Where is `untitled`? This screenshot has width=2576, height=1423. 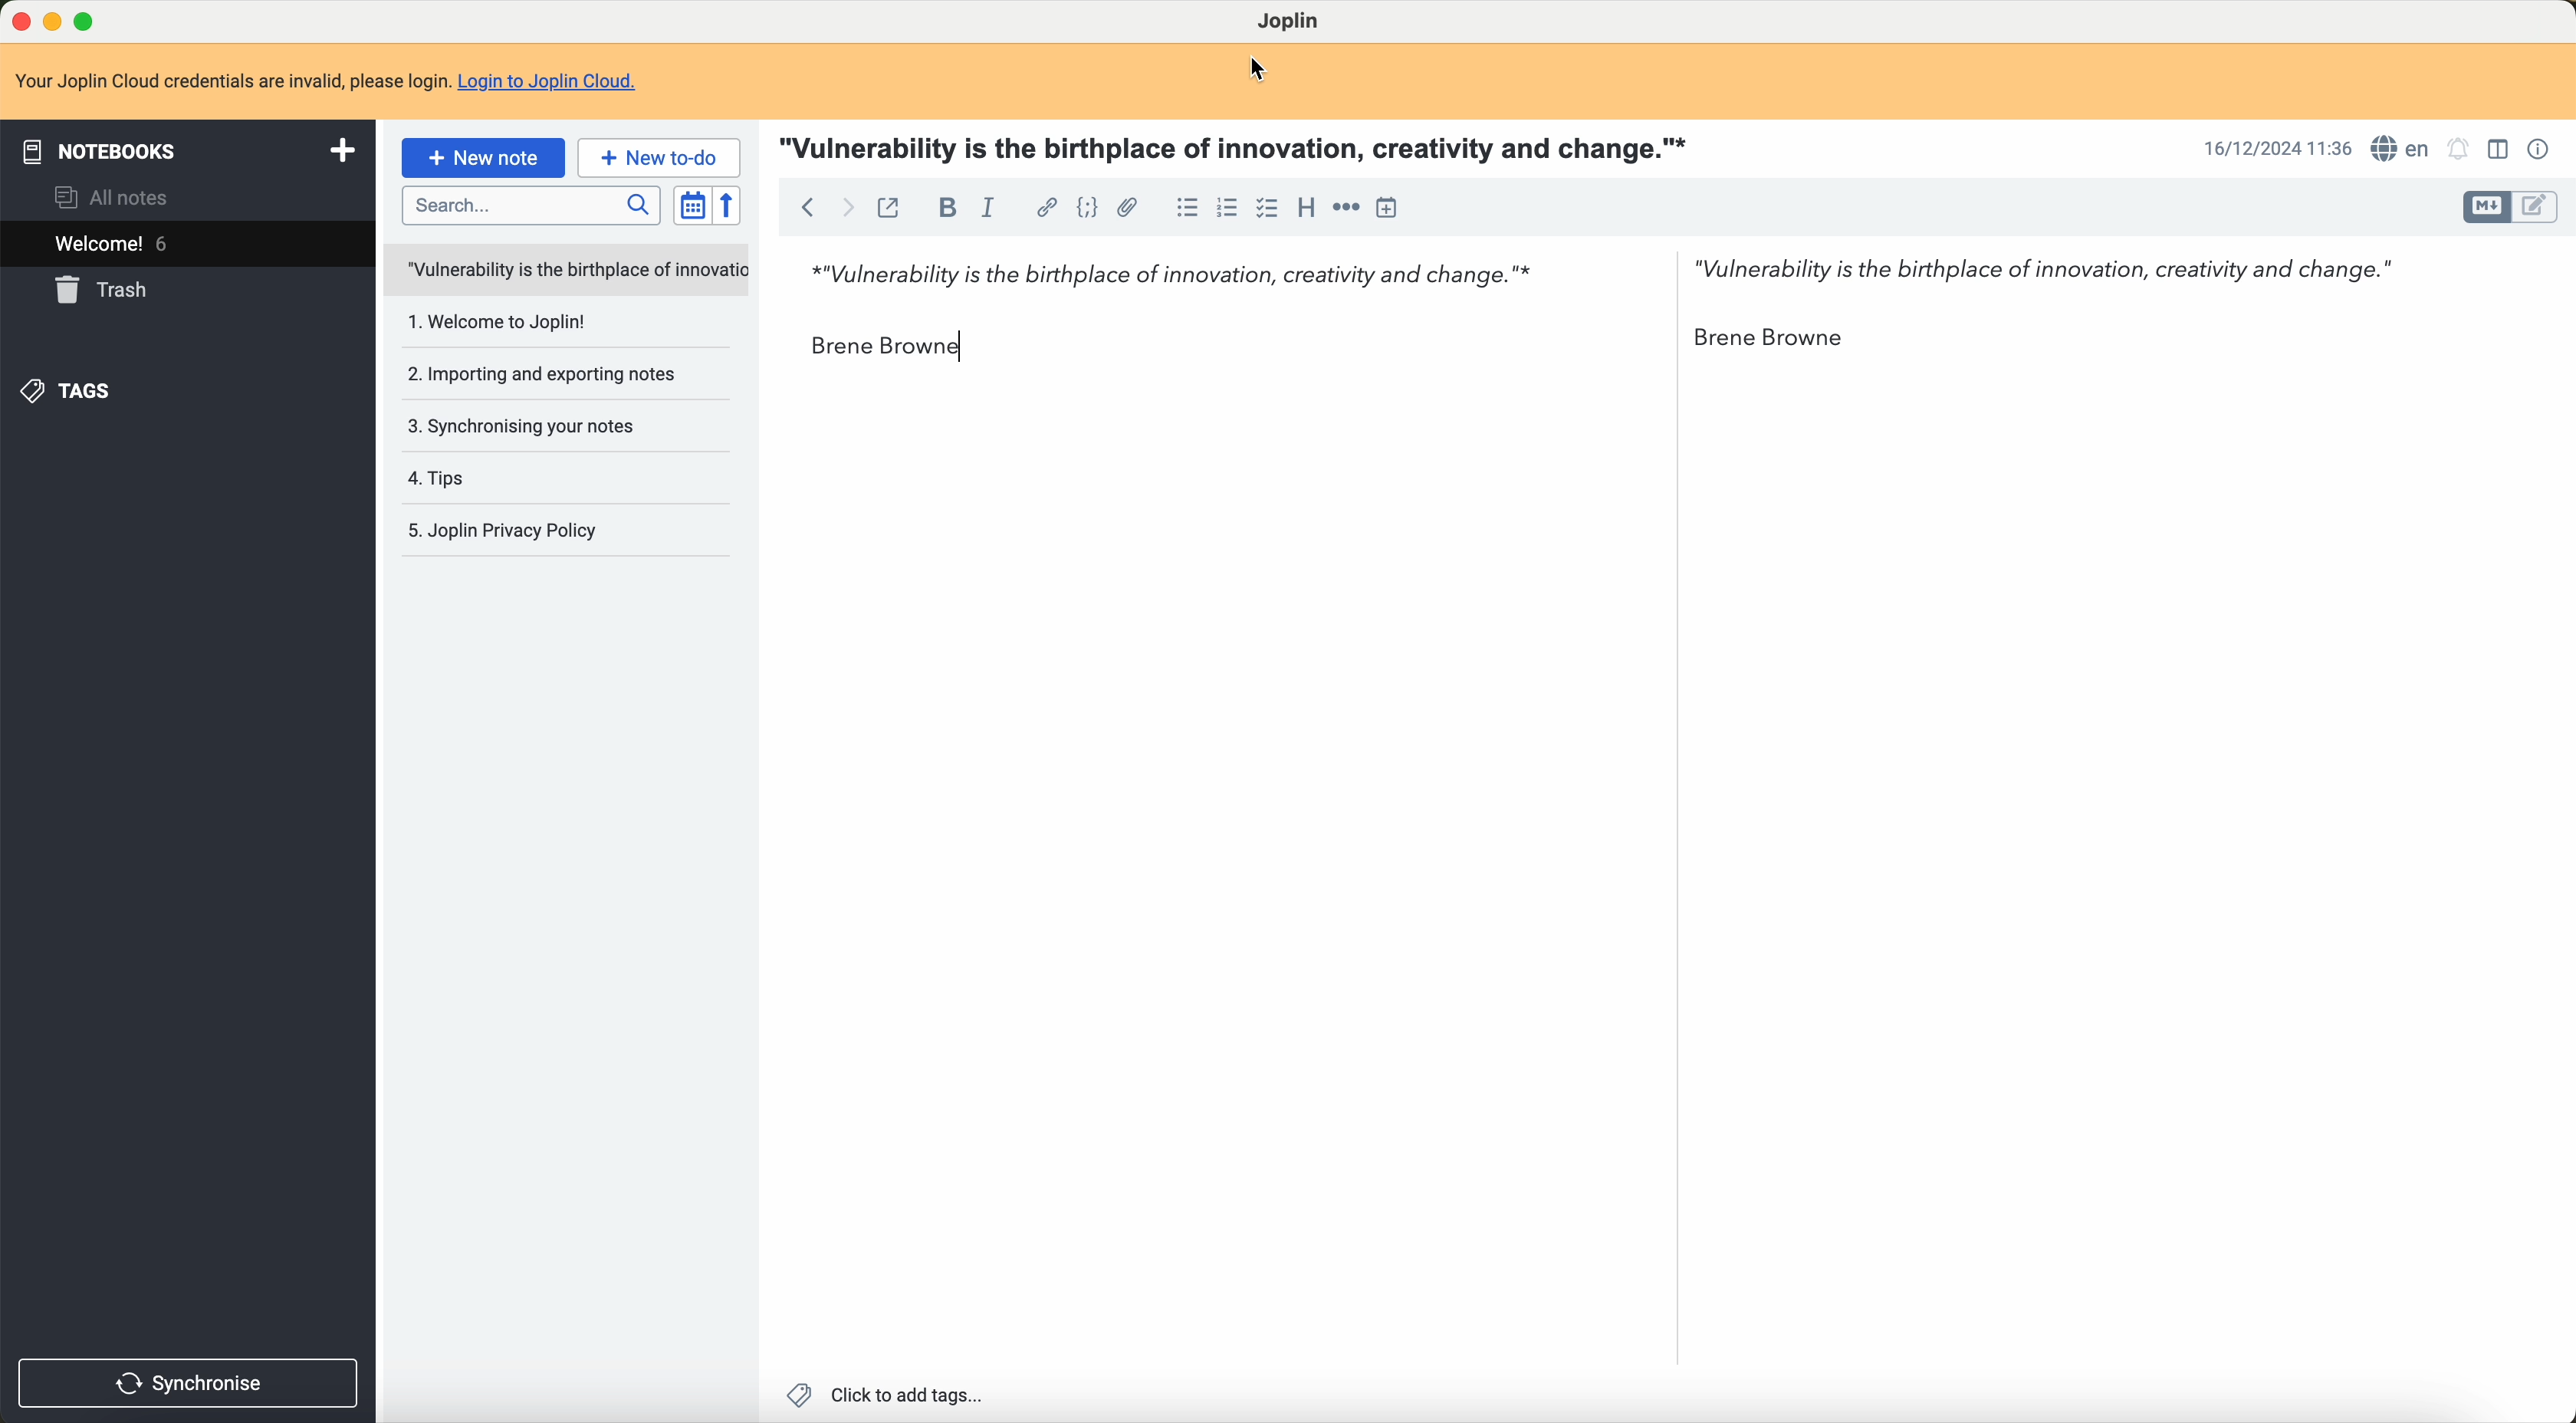
untitled is located at coordinates (565, 271).